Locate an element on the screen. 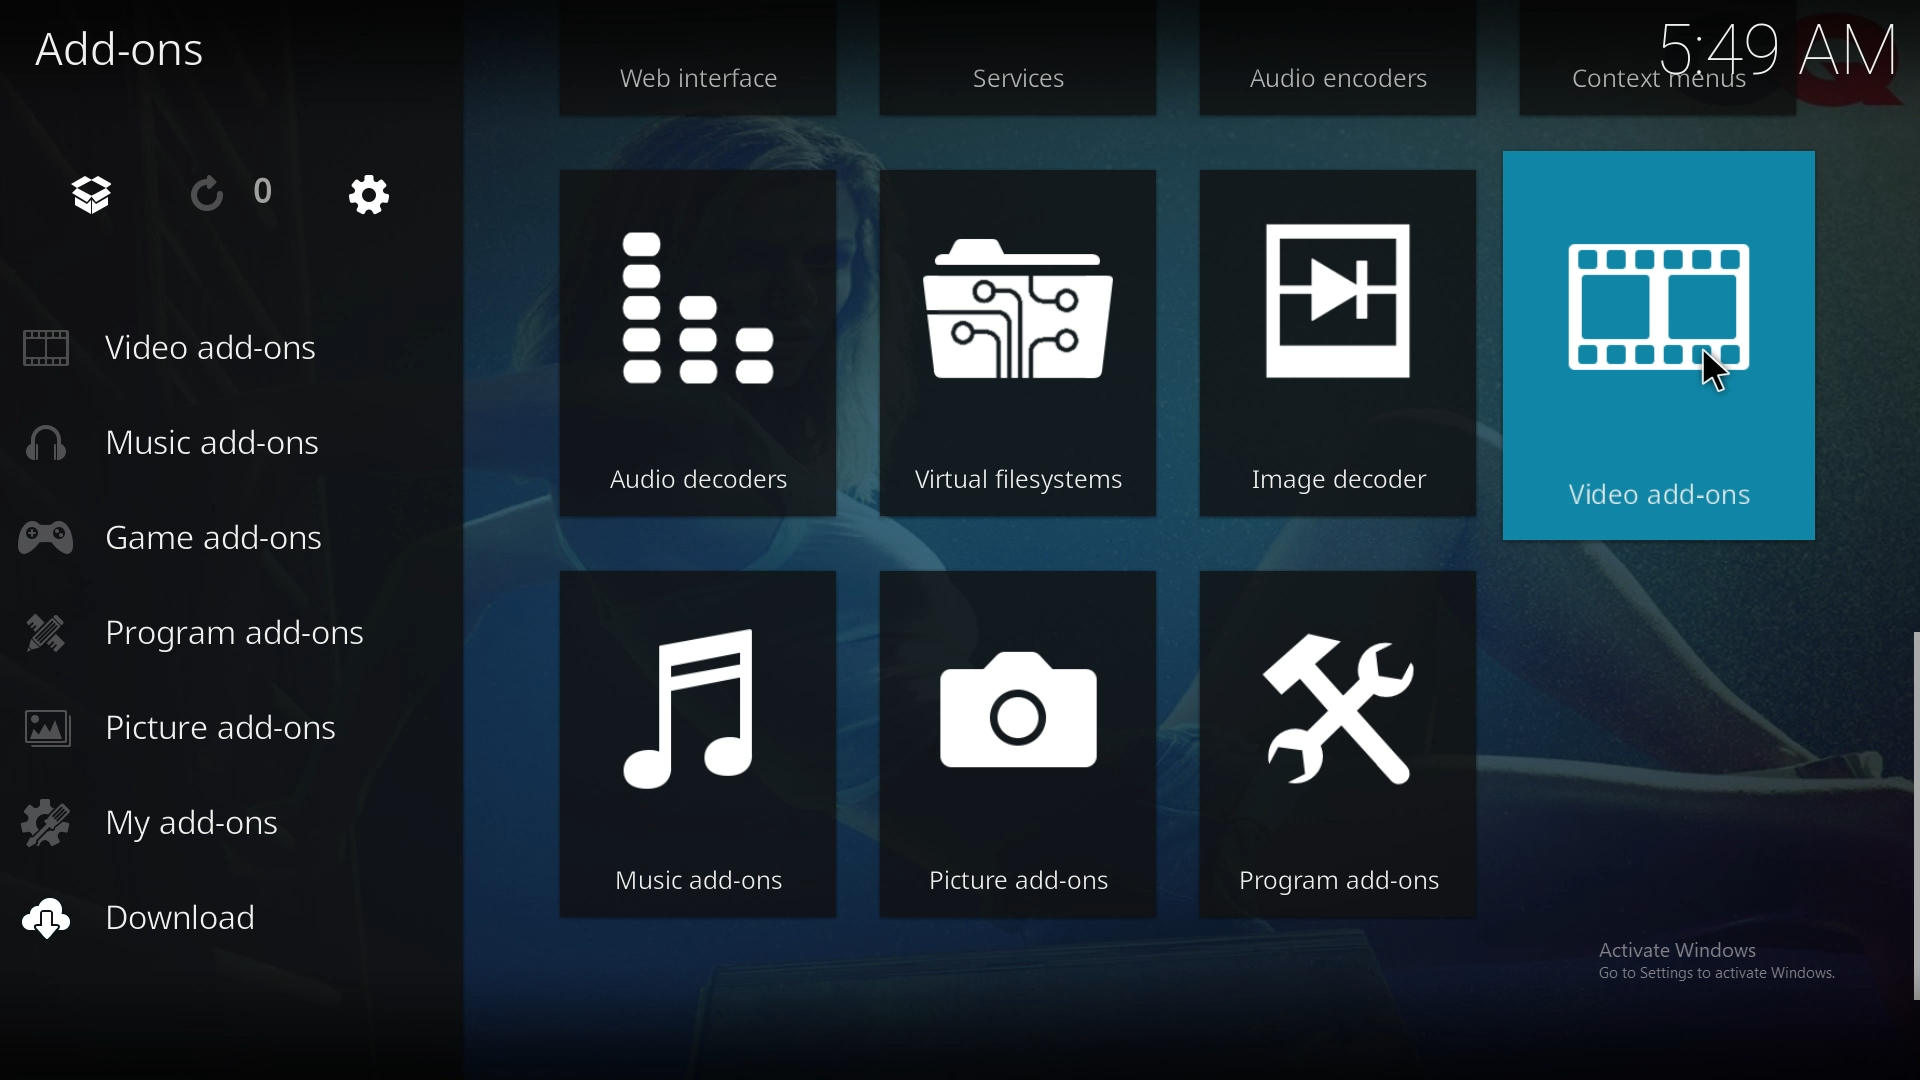 This screenshot has height=1080, width=1920. web interface is located at coordinates (712, 59).